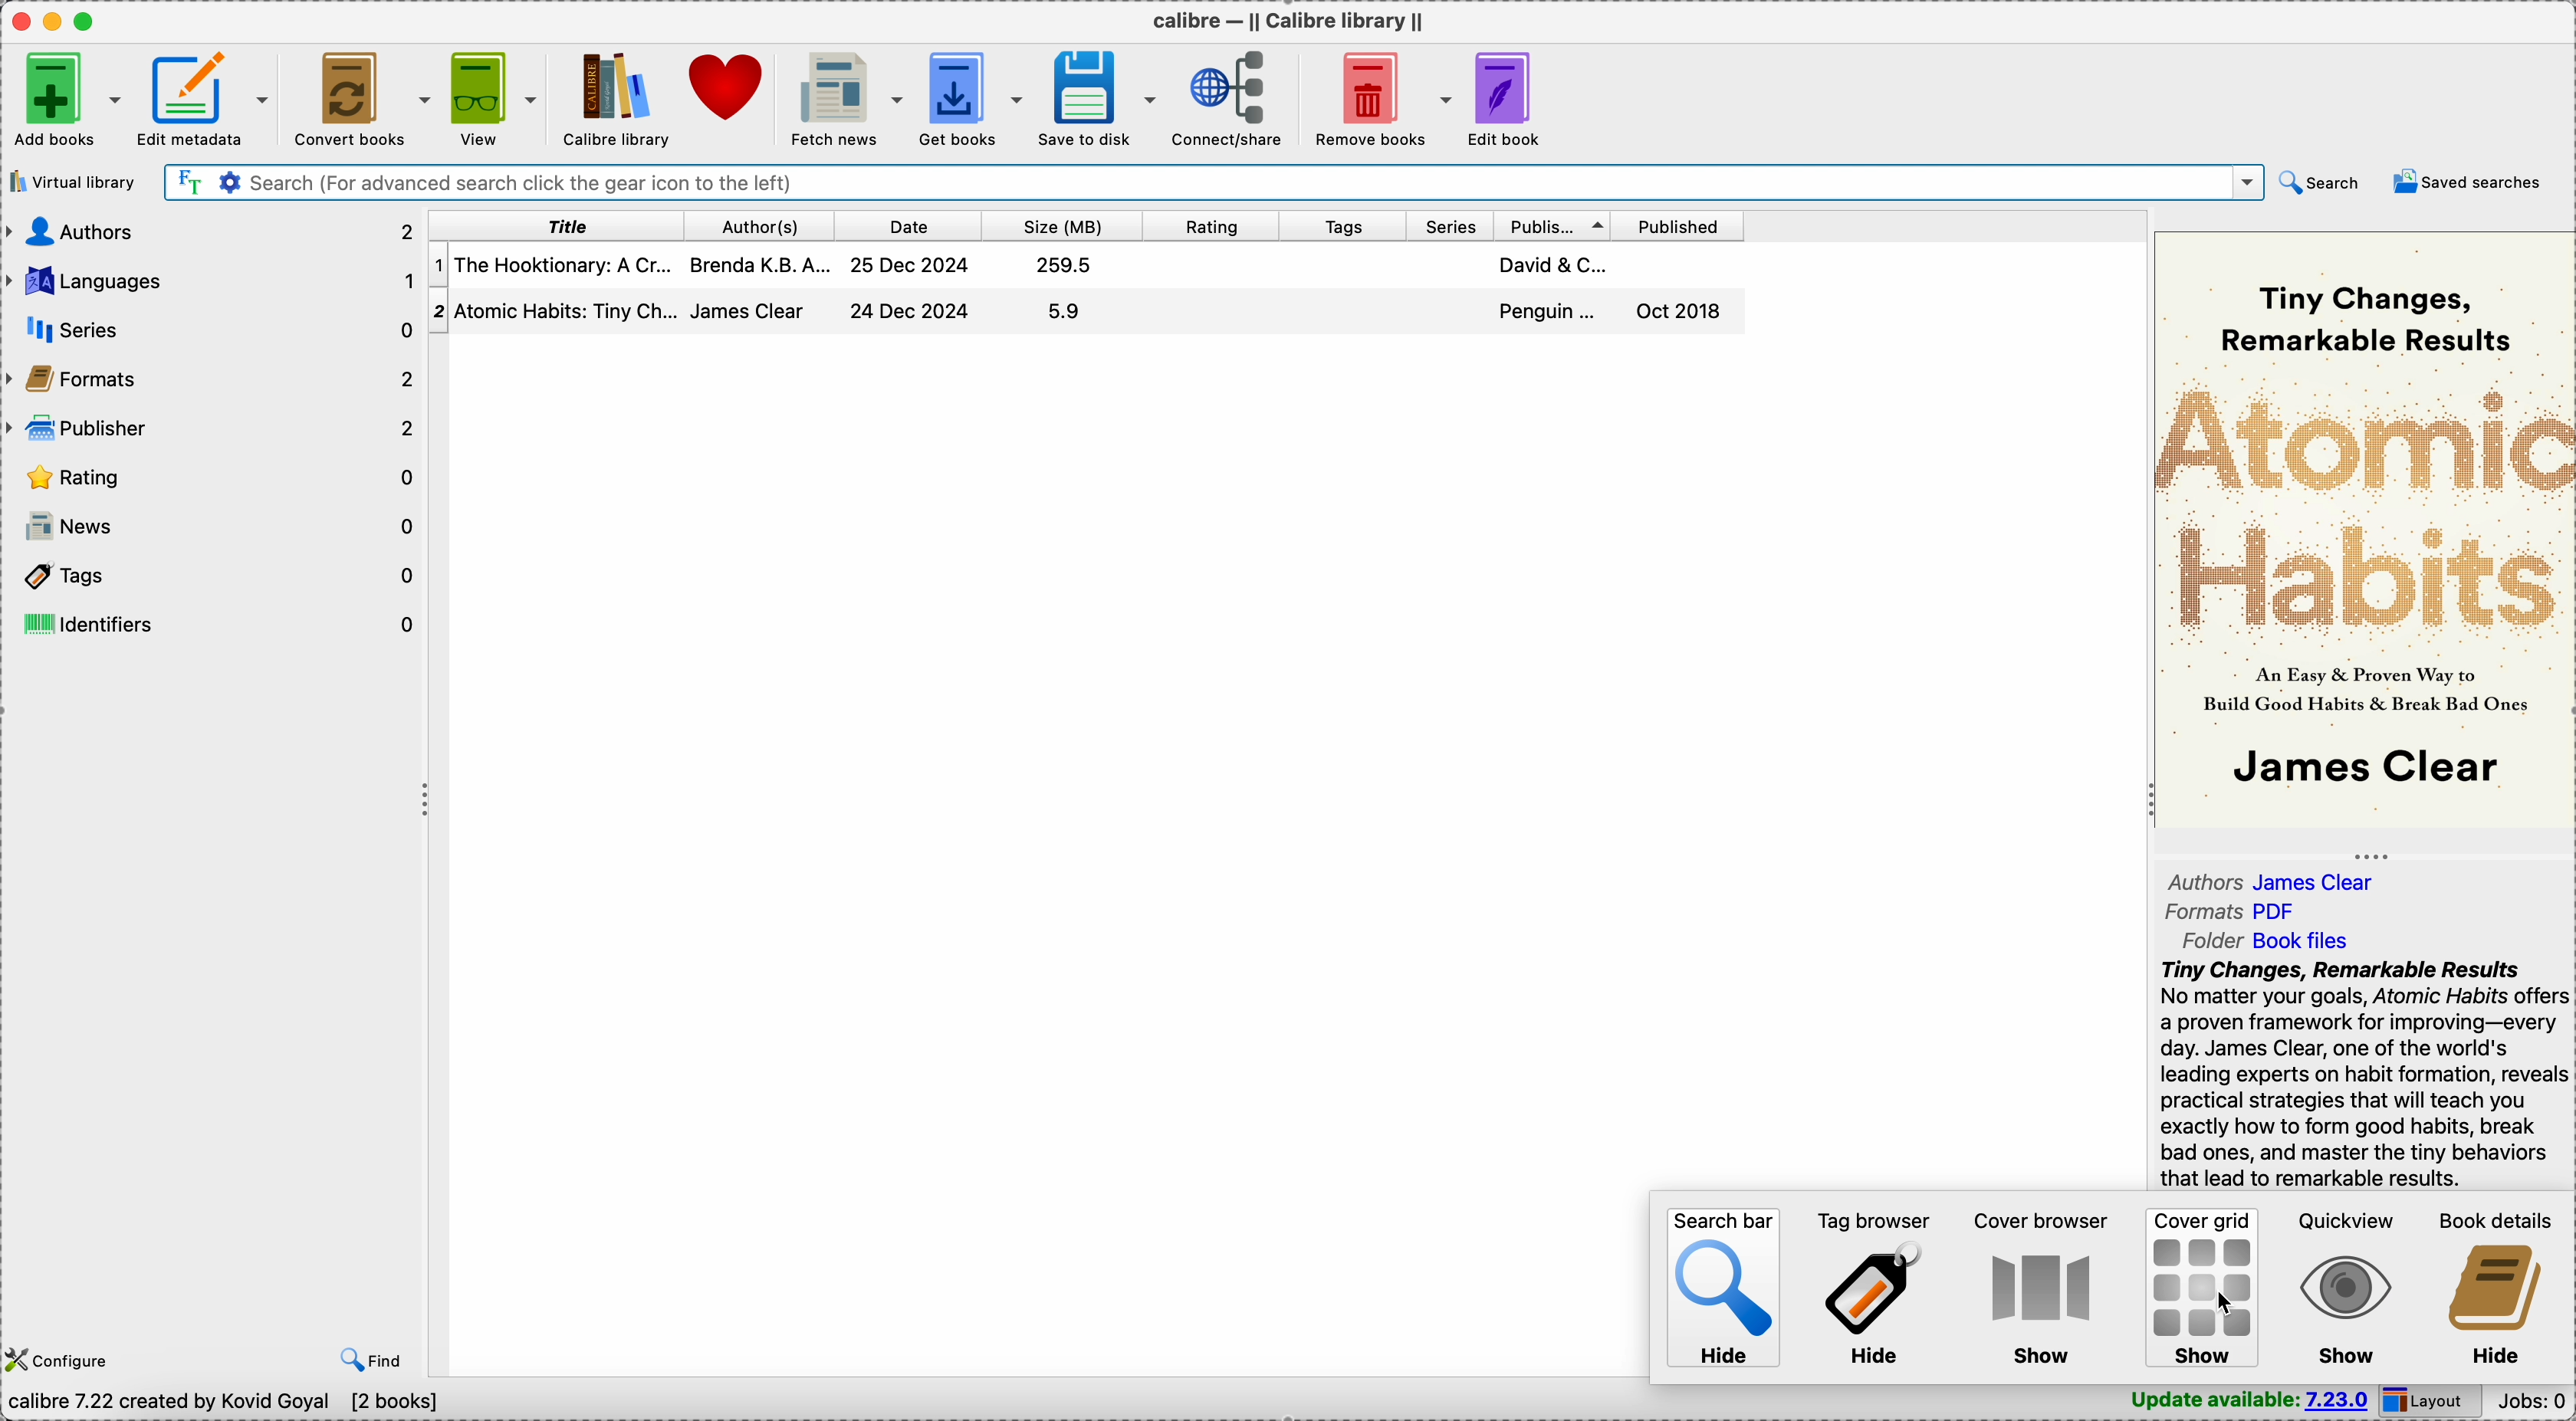  Describe the element at coordinates (213, 432) in the screenshot. I see `publisher` at that location.